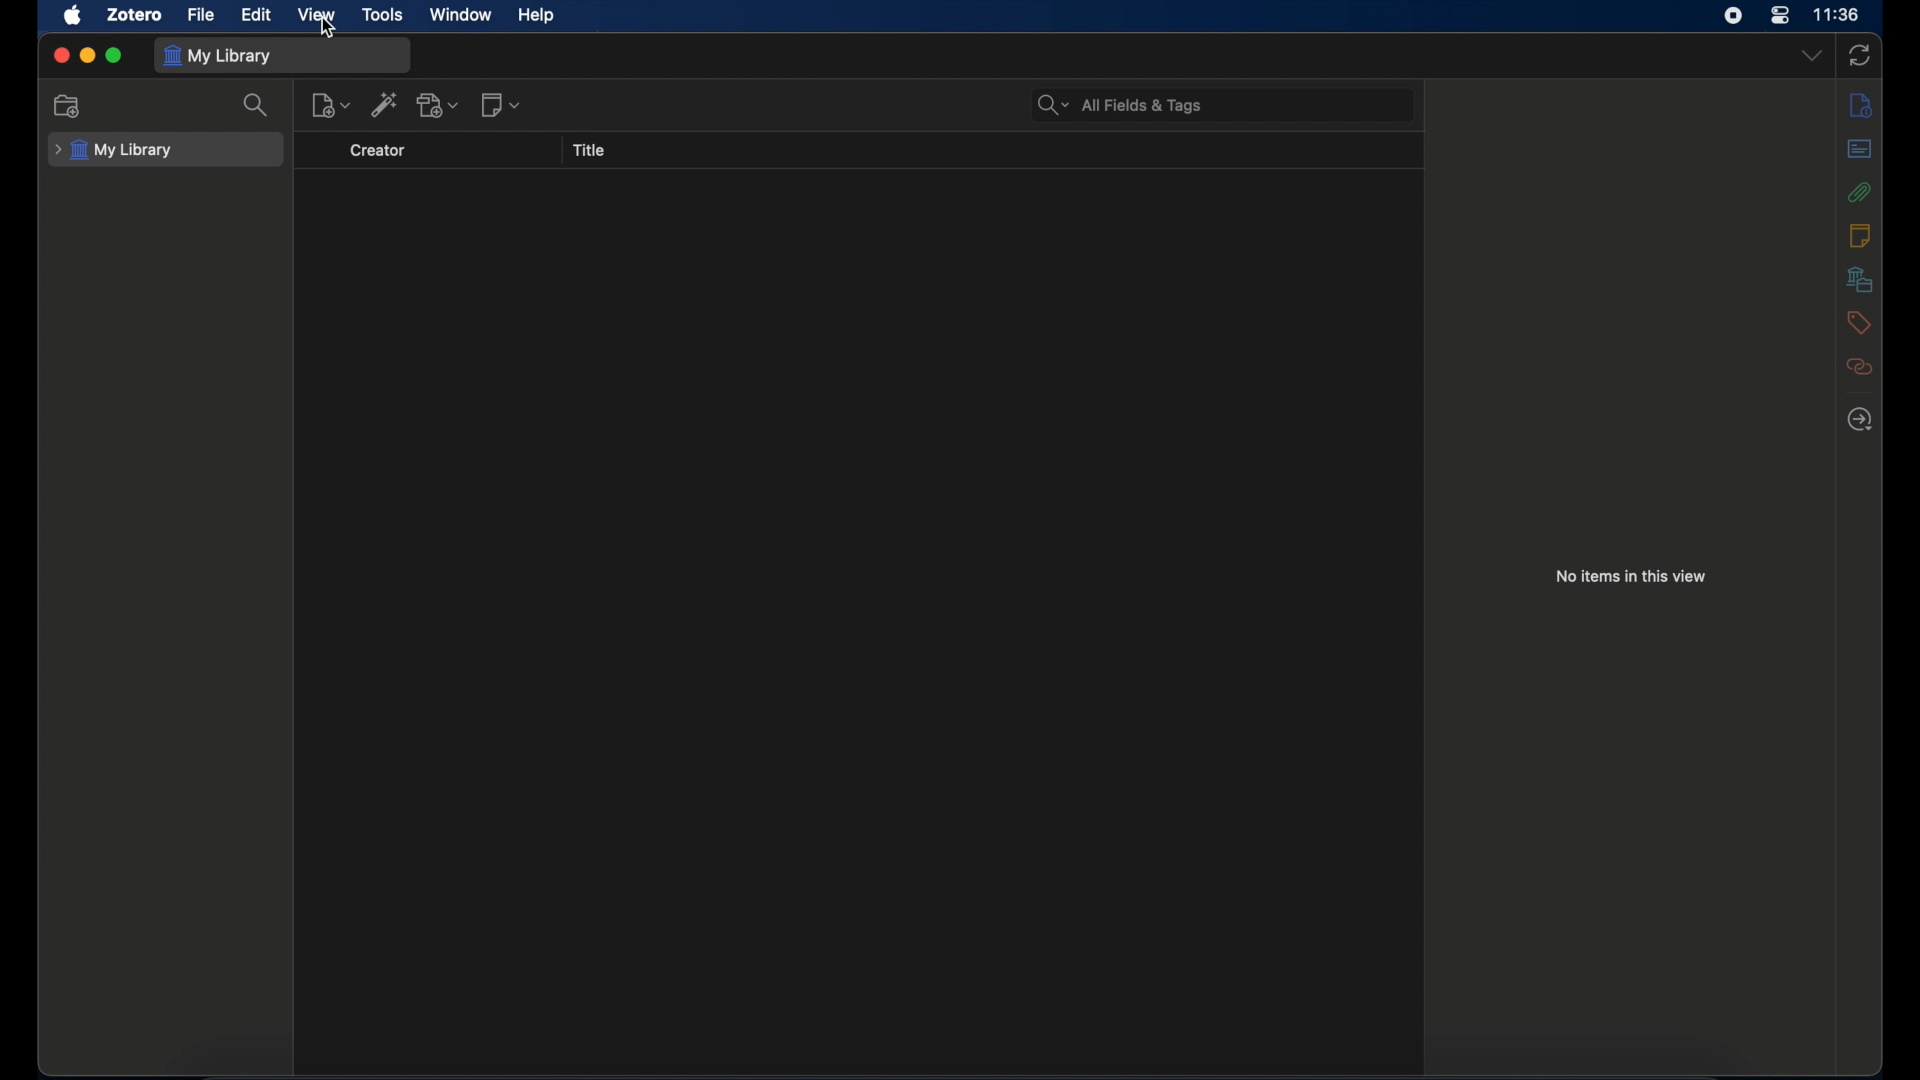  What do you see at coordinates (258, 15) in the screenshot?
I see `edit` at bounding box center [258, 15].